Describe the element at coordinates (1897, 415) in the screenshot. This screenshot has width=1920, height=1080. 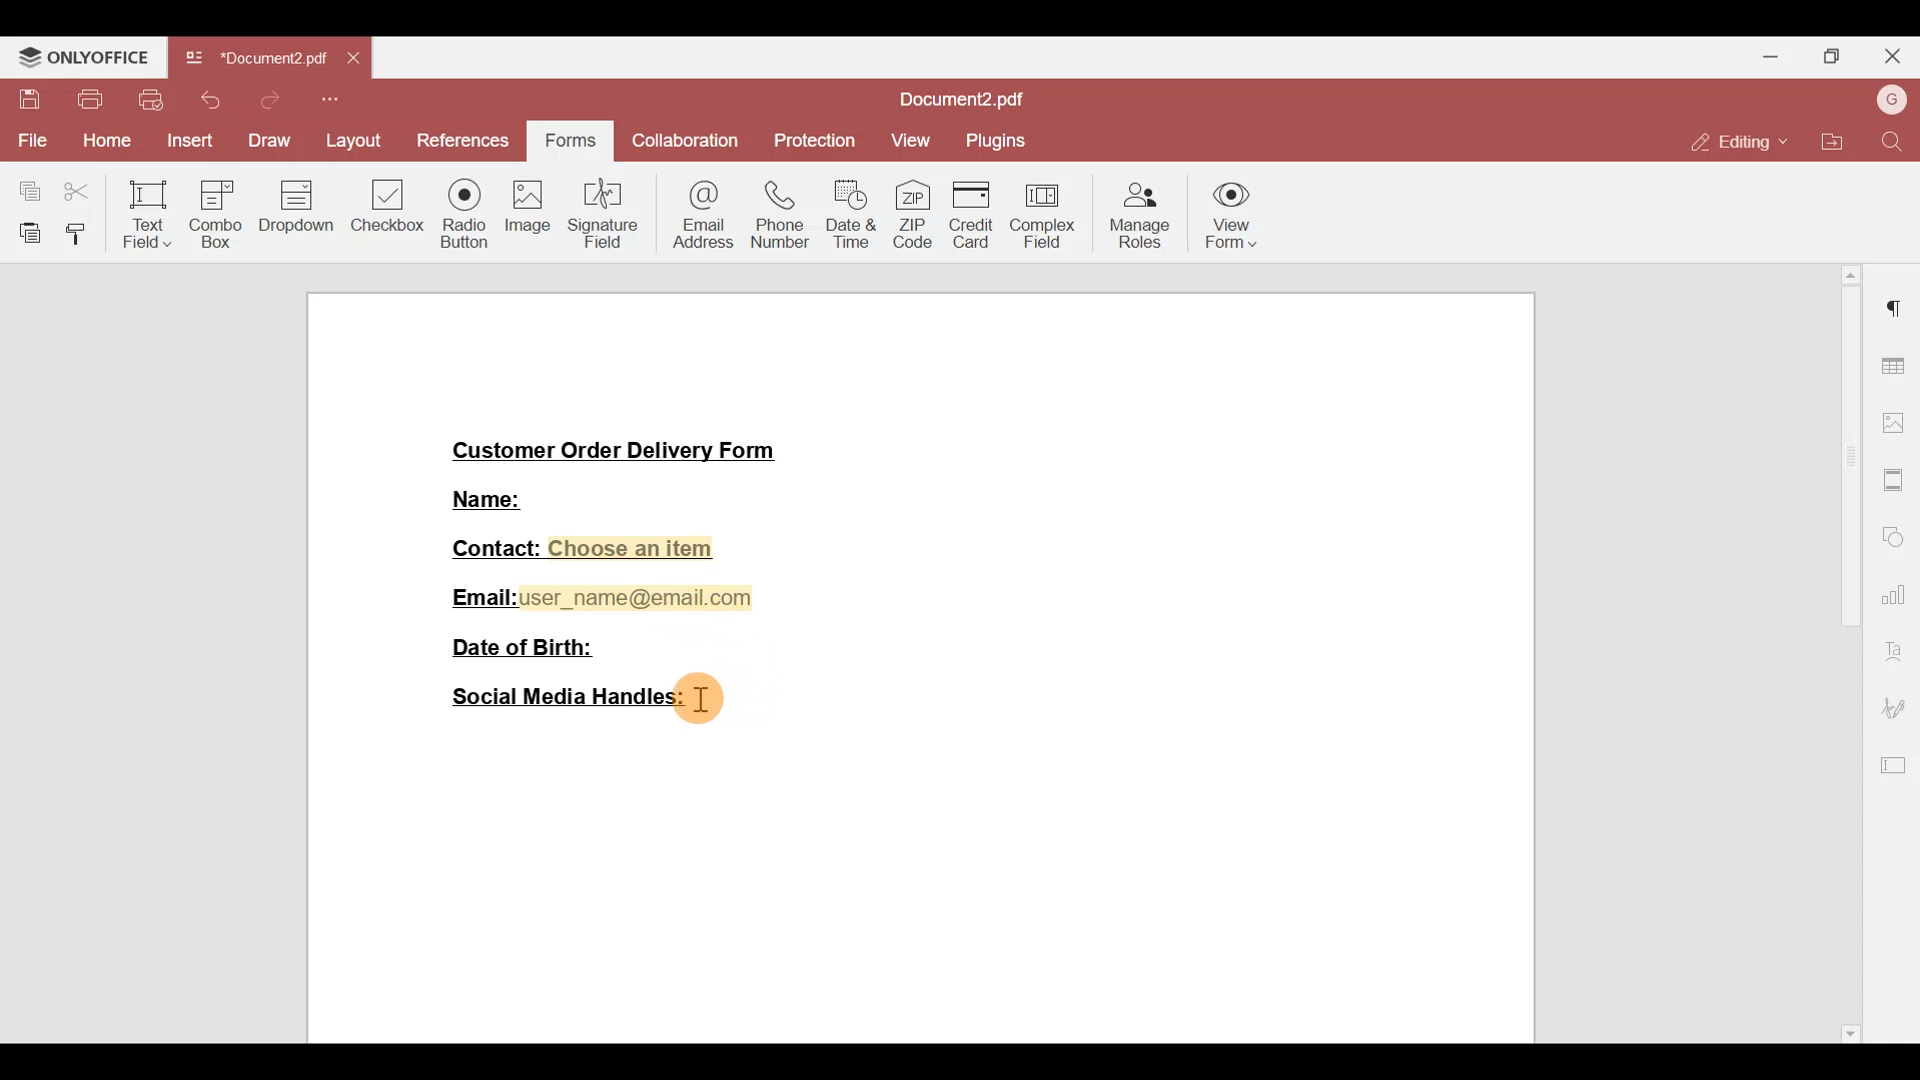
I see `Image settings` at that location.